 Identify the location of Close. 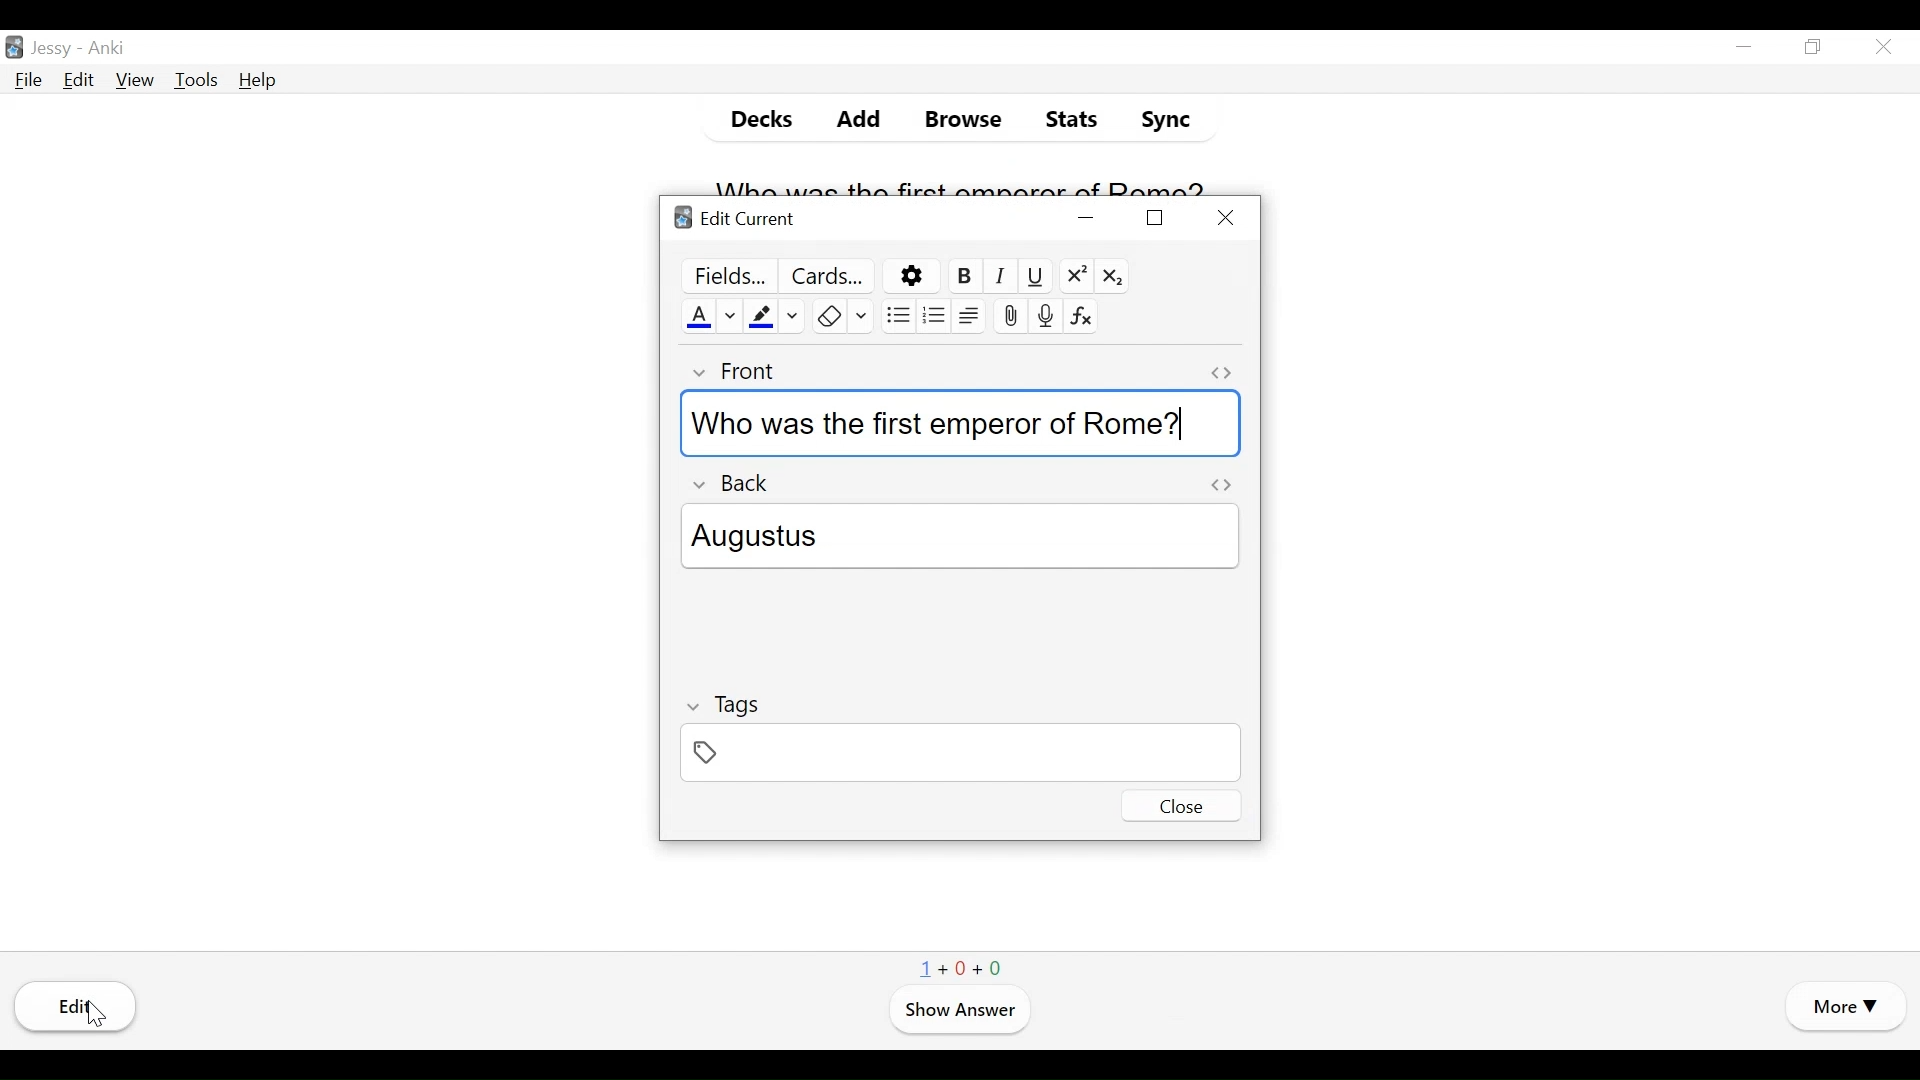
(1881, 46).